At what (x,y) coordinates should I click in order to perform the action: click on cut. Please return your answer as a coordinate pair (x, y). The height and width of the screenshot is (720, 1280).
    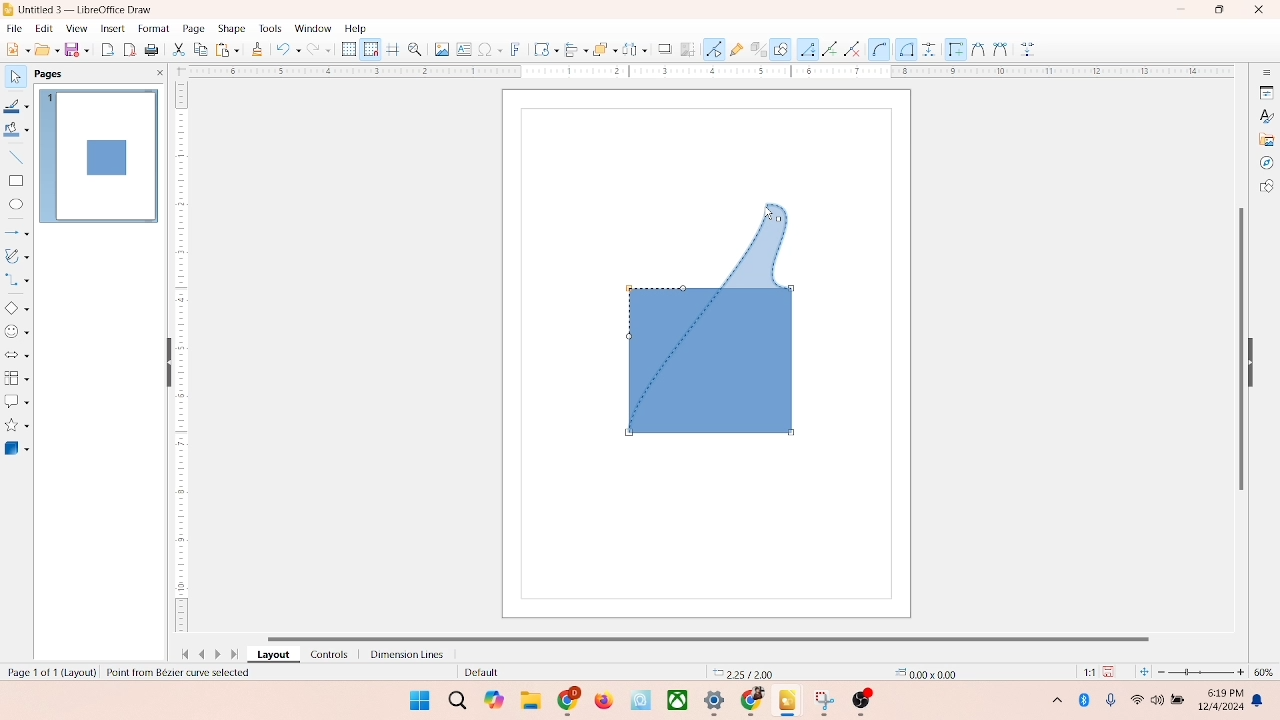
    Looking at the image, I should click on (179, 51).